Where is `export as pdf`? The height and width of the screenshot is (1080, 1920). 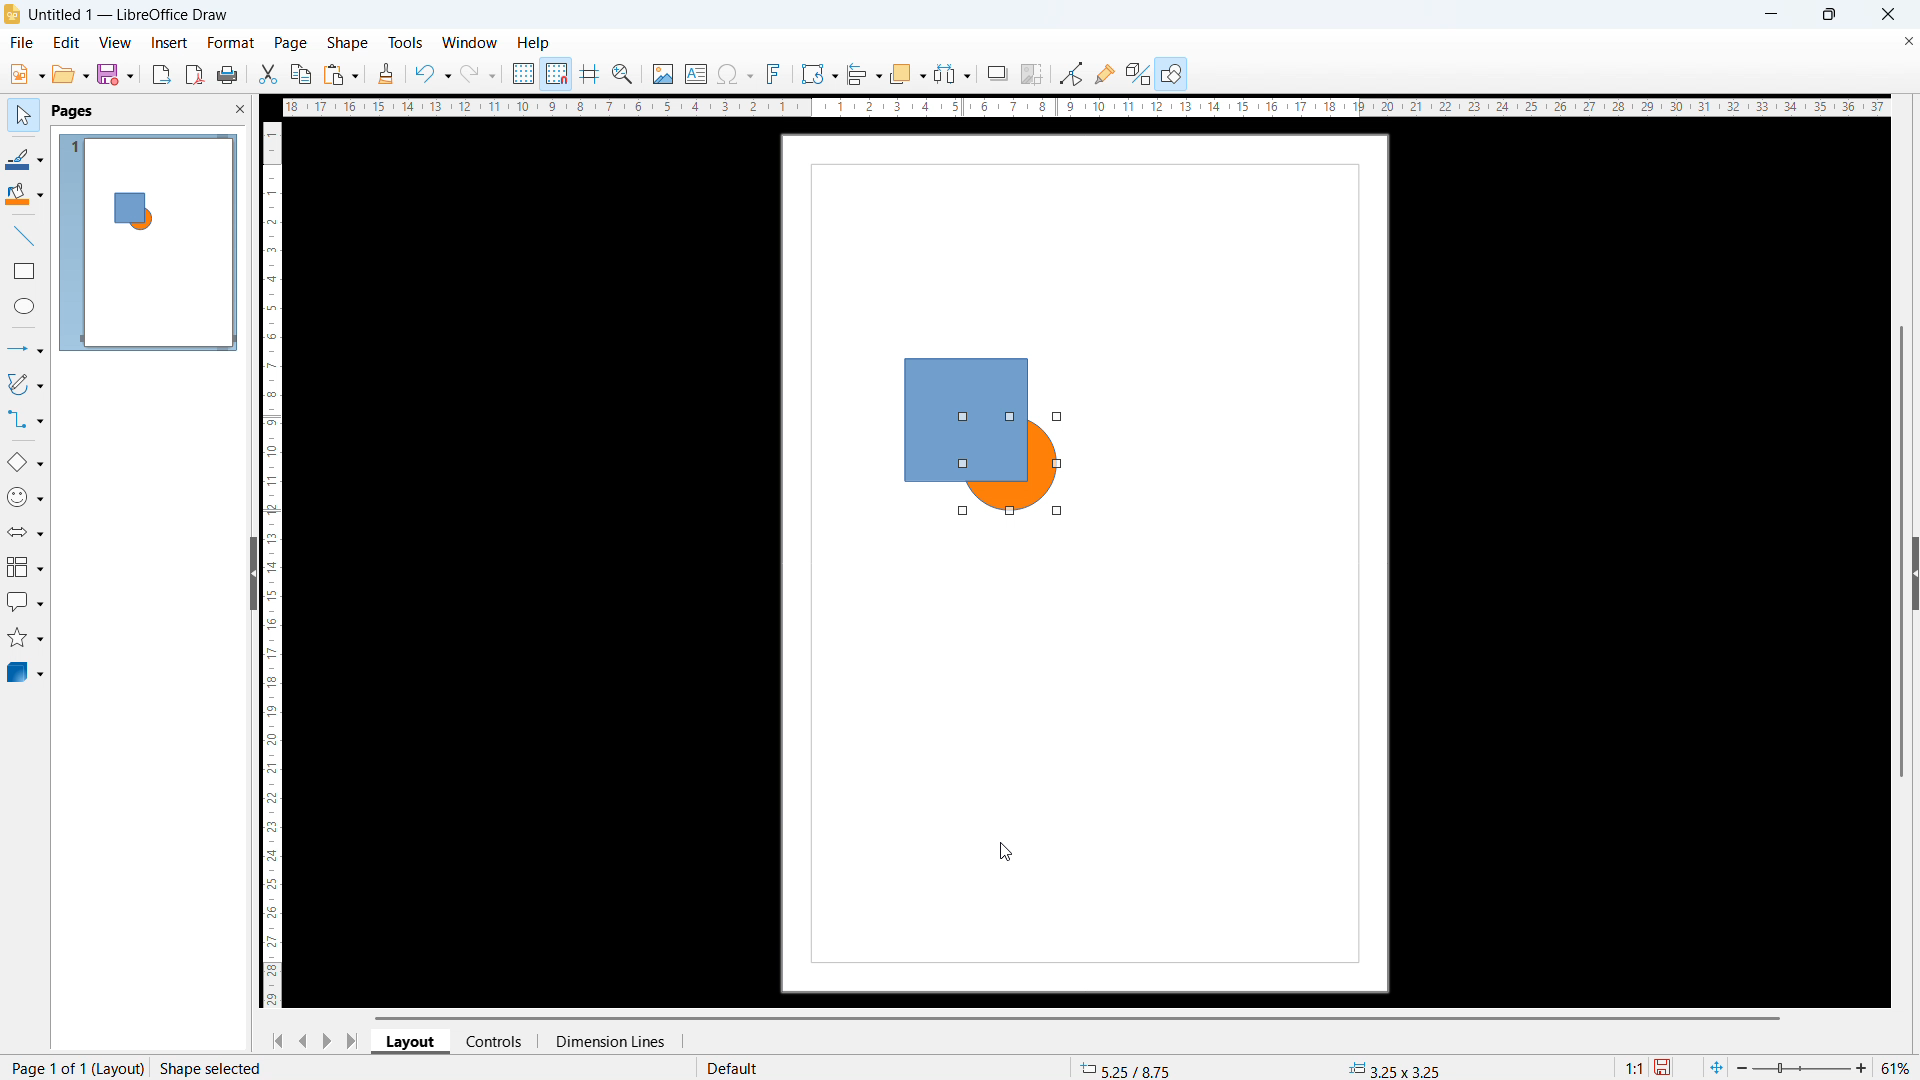 export as pdf is located at coordinates (195, 75).